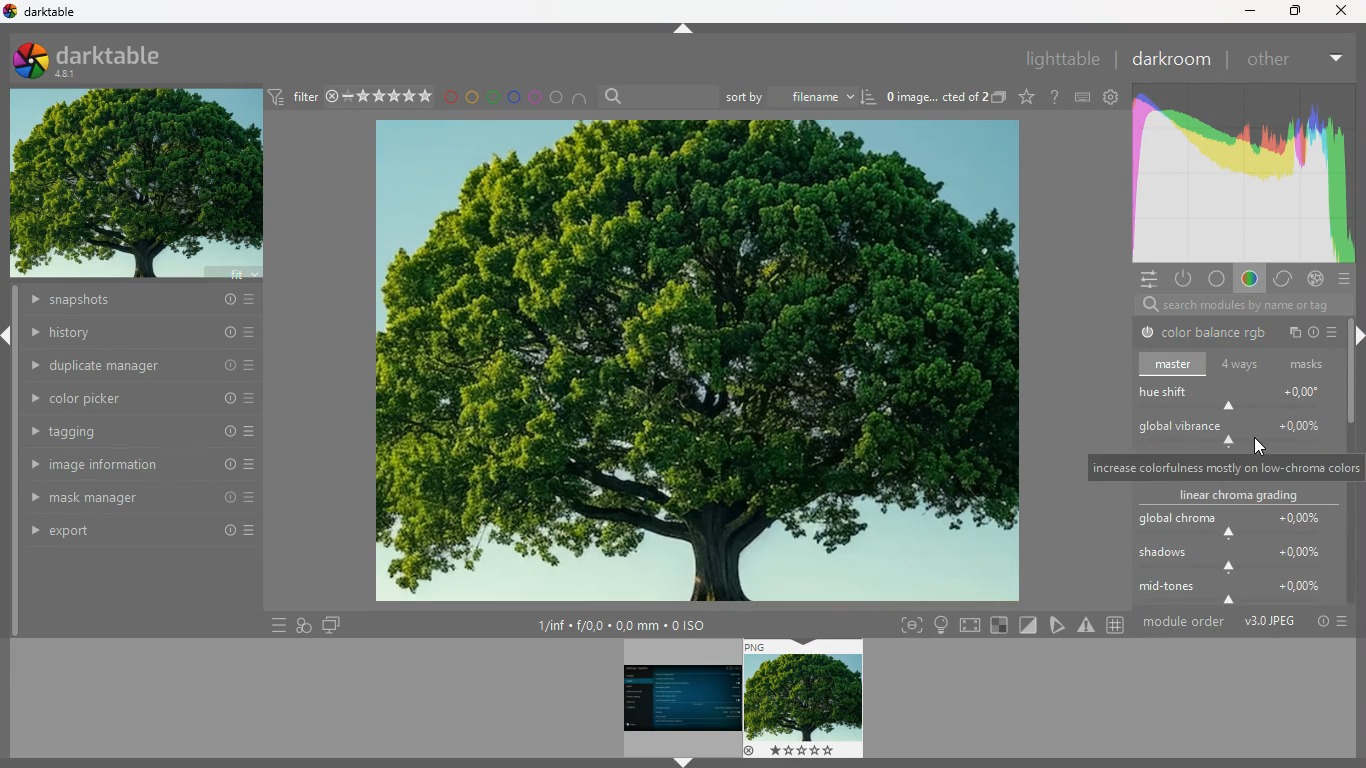 This screenshot has width=1366, height=768. I want to click on copy, so click(1295, 333).